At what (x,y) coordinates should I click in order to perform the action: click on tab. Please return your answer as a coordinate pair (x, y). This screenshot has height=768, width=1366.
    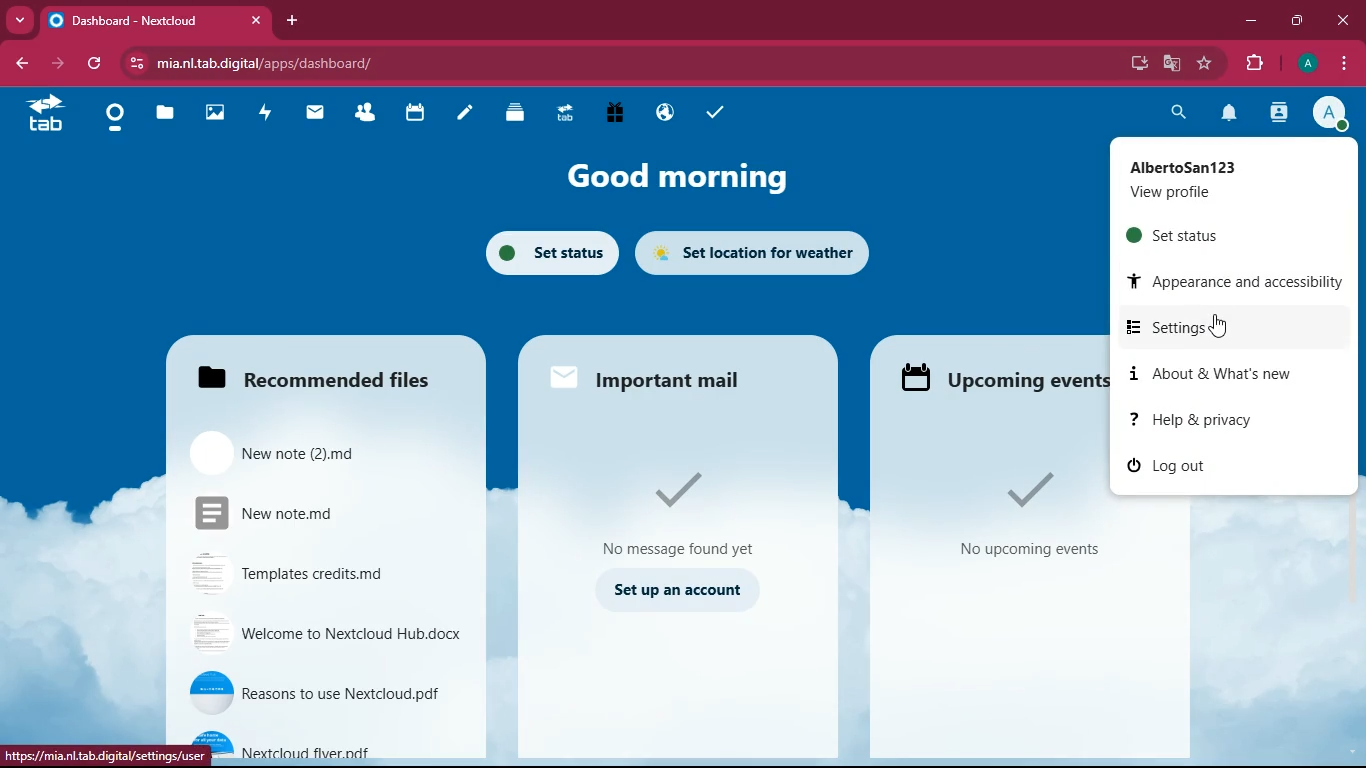
    Looking at the image, I should click on (44, 115).